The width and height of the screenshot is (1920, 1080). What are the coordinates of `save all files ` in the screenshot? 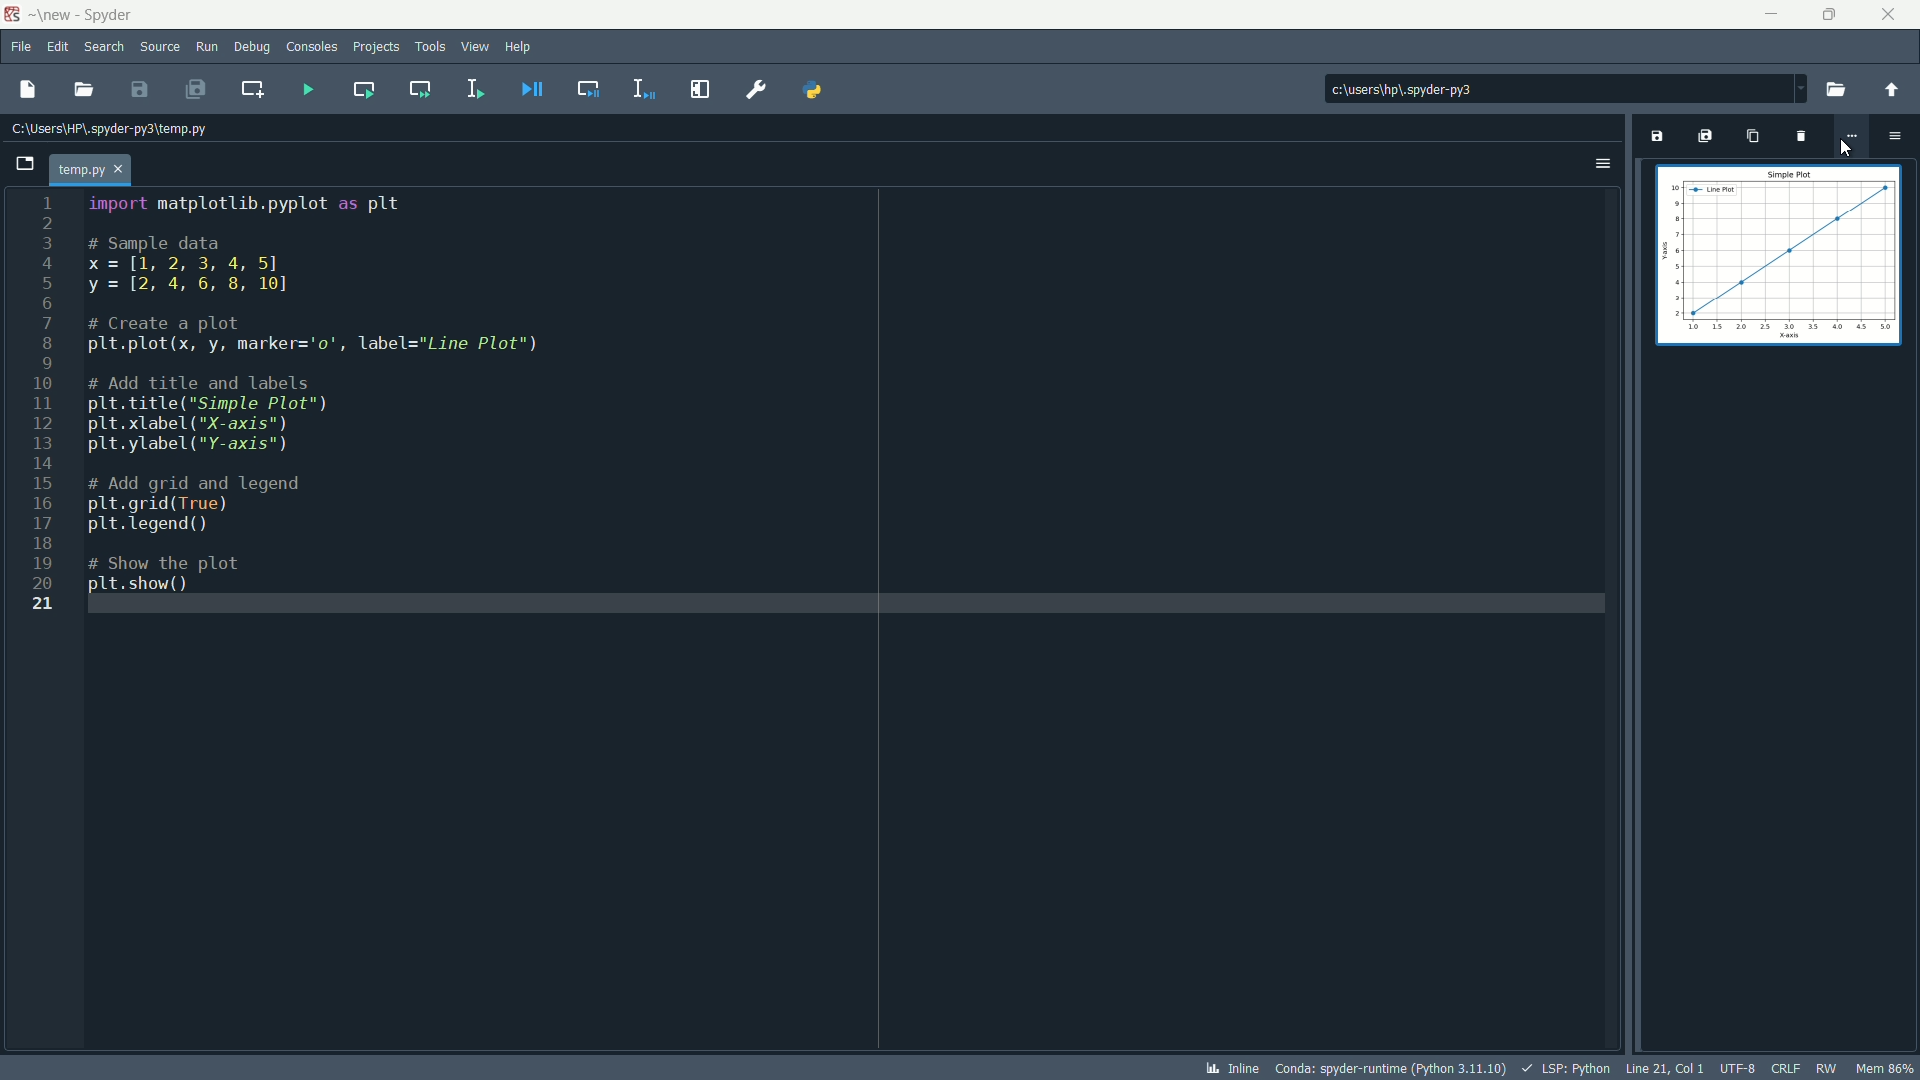 It's located at (198, 88).